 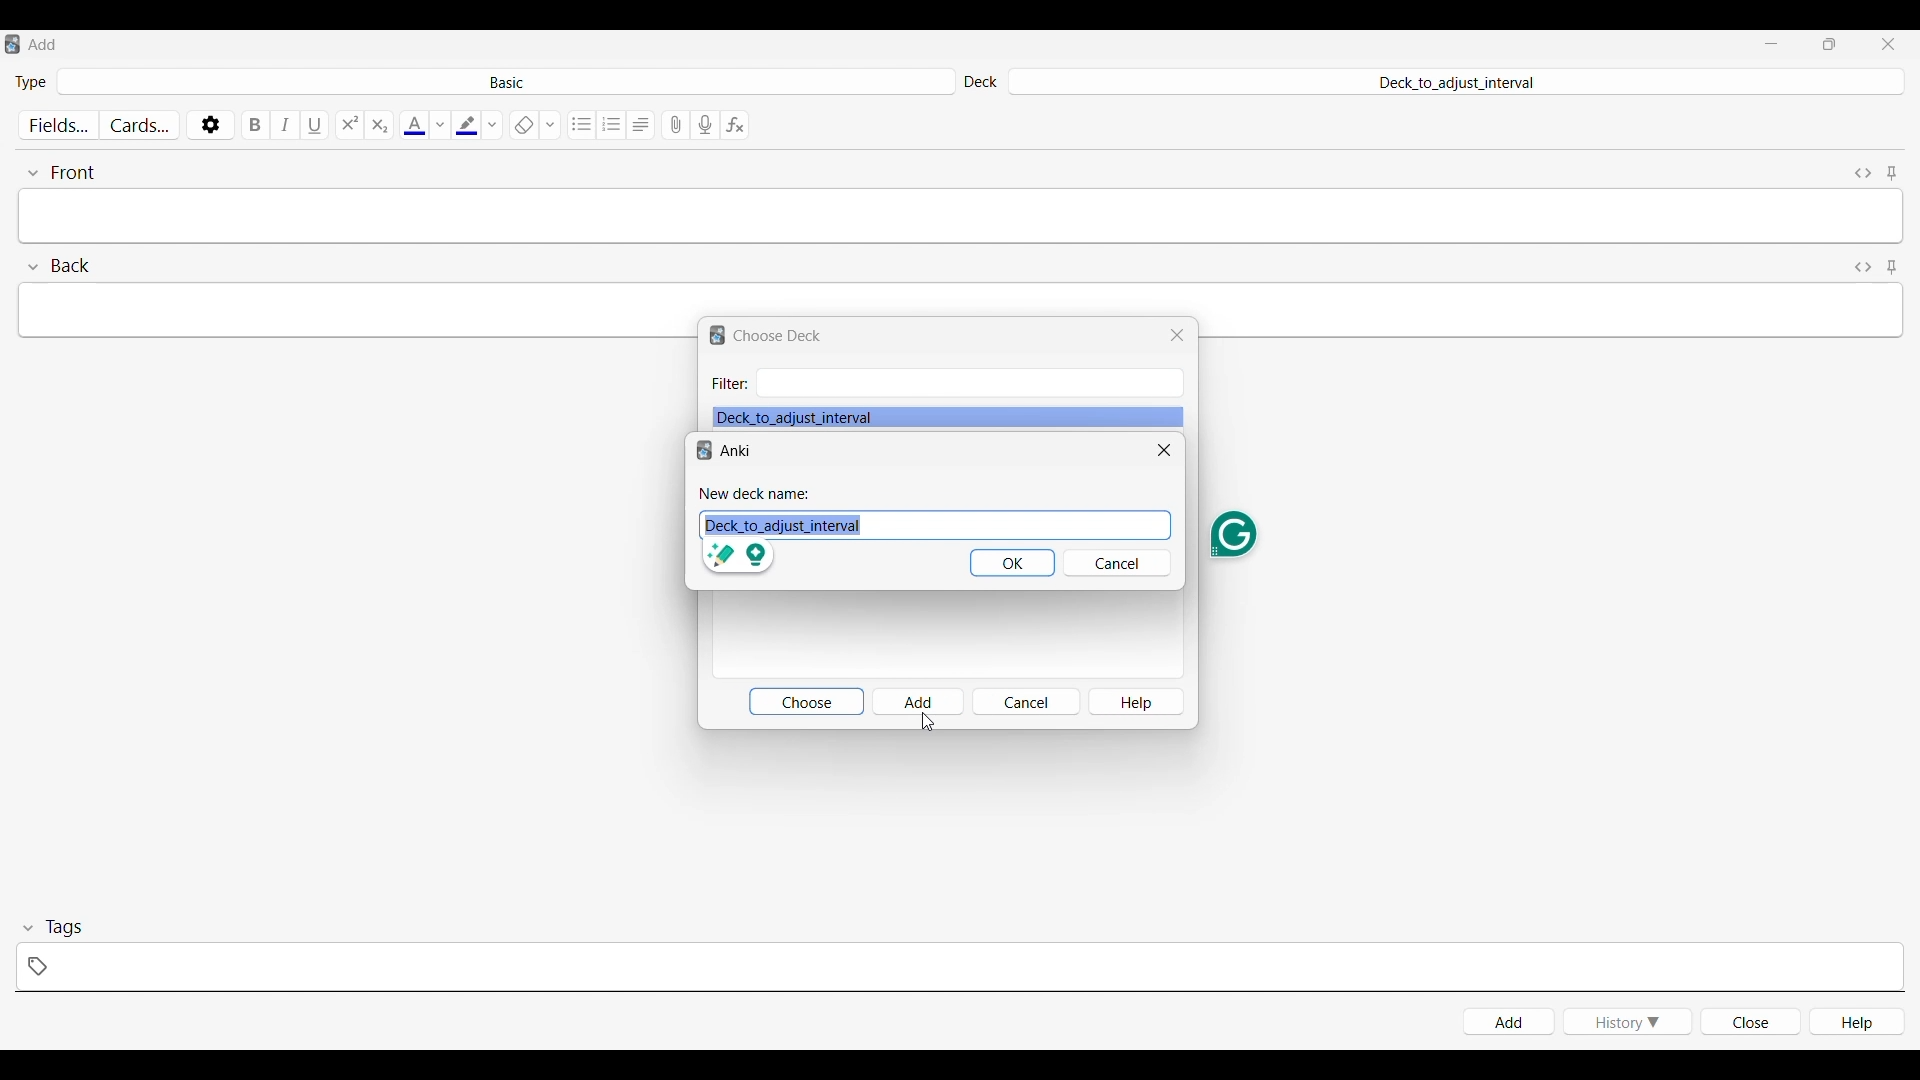 I want to click on Type in filter, so click(x=968, y=383).